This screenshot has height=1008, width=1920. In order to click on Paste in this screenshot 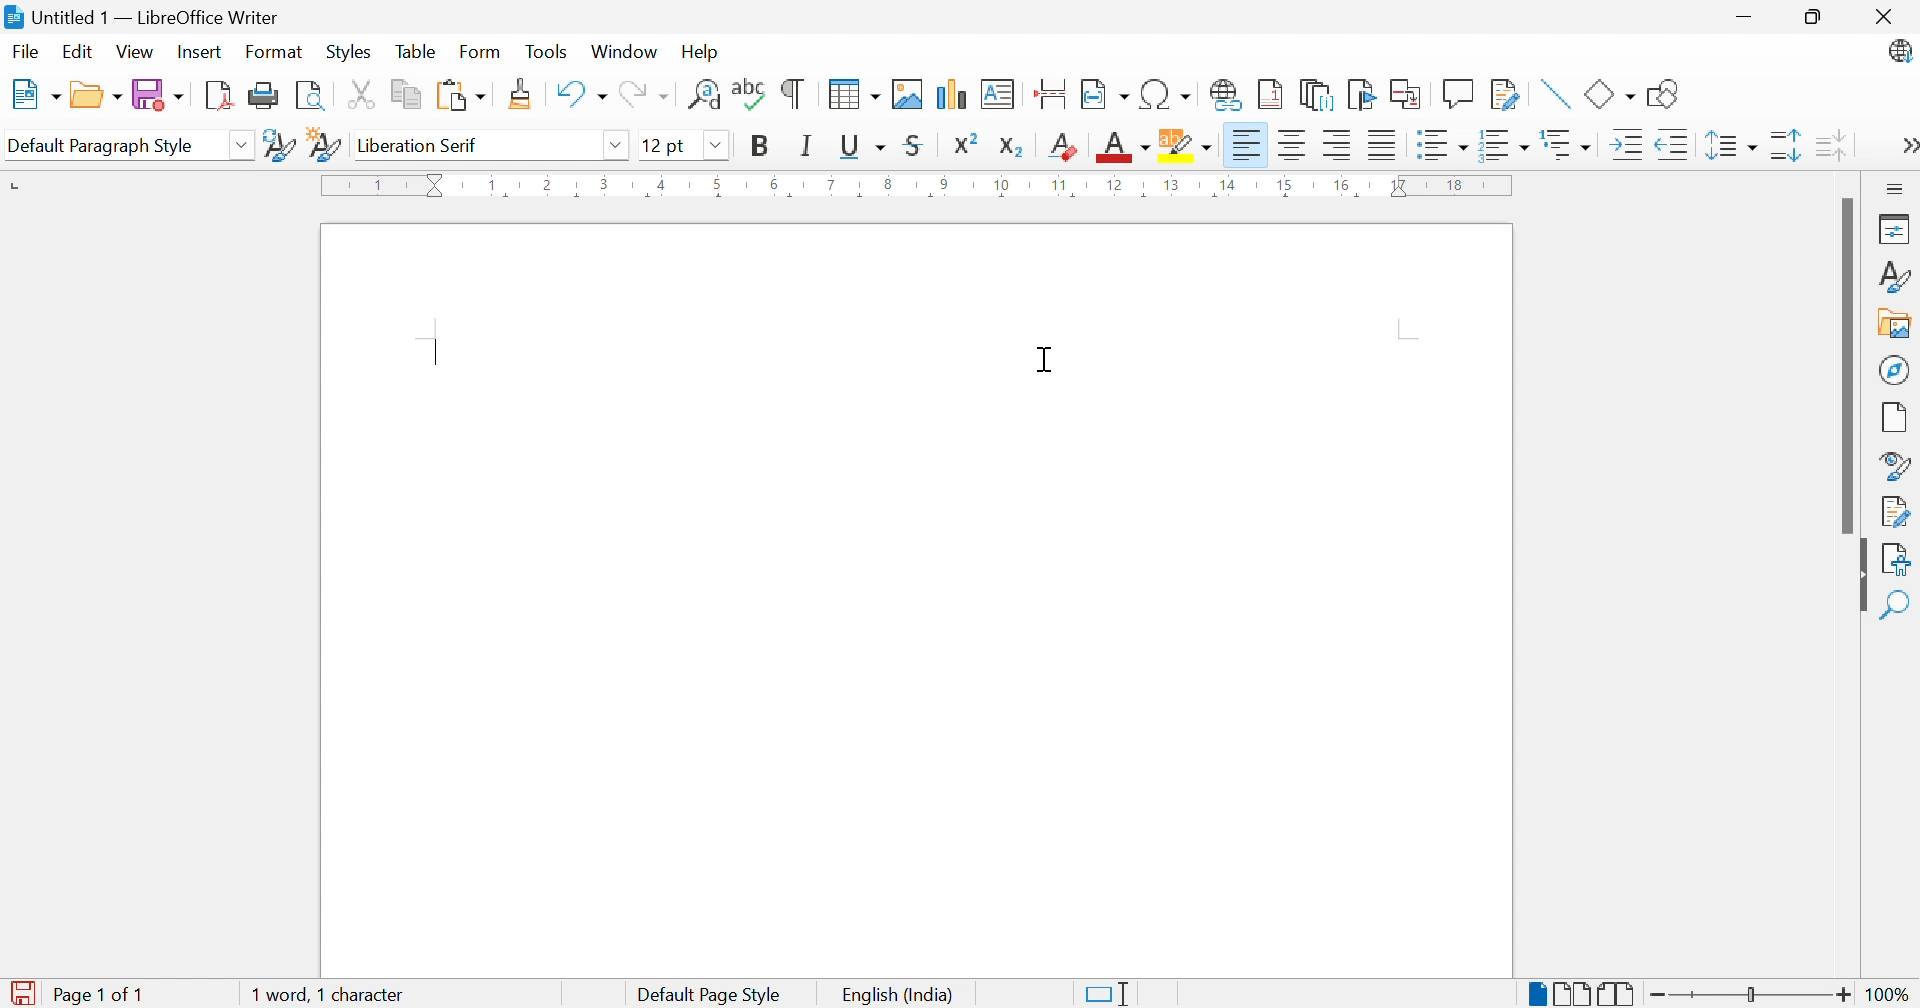, I will do `click(460, 94)`.